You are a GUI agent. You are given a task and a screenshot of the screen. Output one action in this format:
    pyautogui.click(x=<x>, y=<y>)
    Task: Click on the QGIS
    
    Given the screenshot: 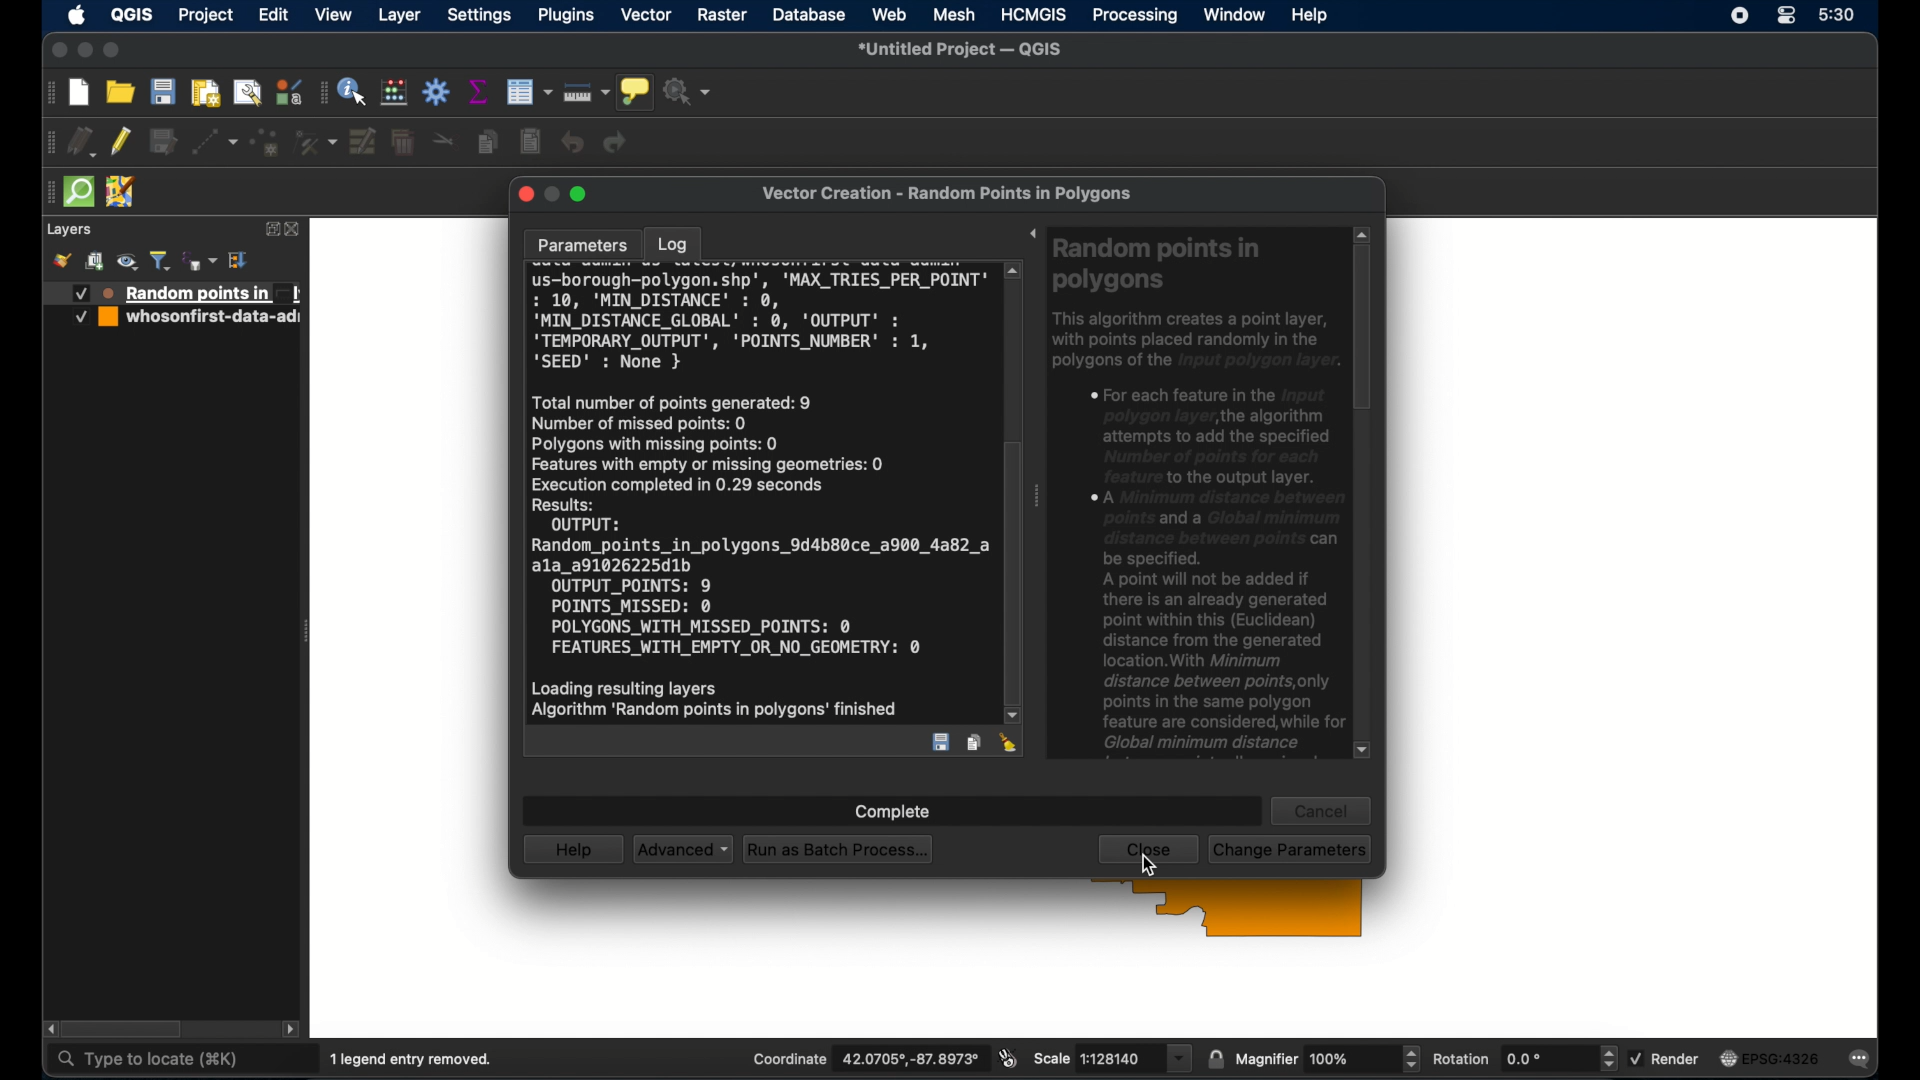 What is the action you would take?
    pyautogui.click(x=132, y=15)
    